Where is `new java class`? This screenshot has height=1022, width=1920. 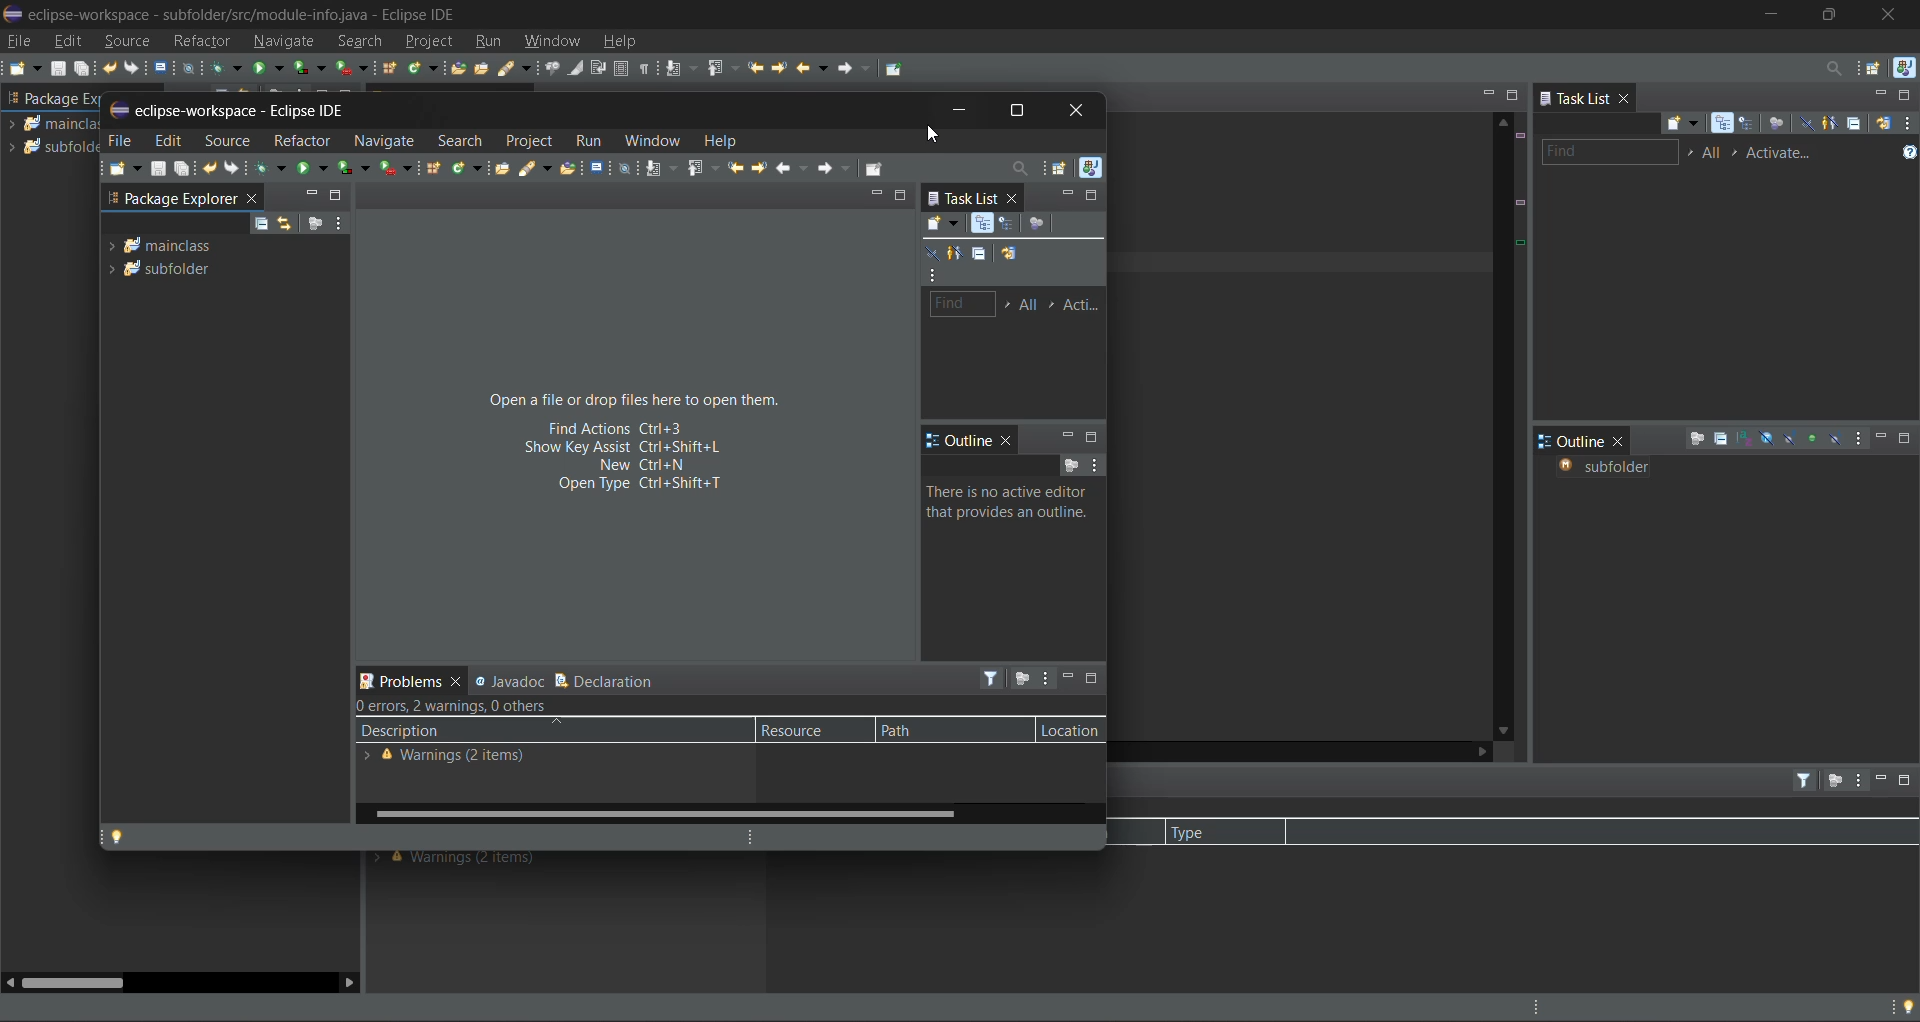 new java class is located at coordinates (425, 66).